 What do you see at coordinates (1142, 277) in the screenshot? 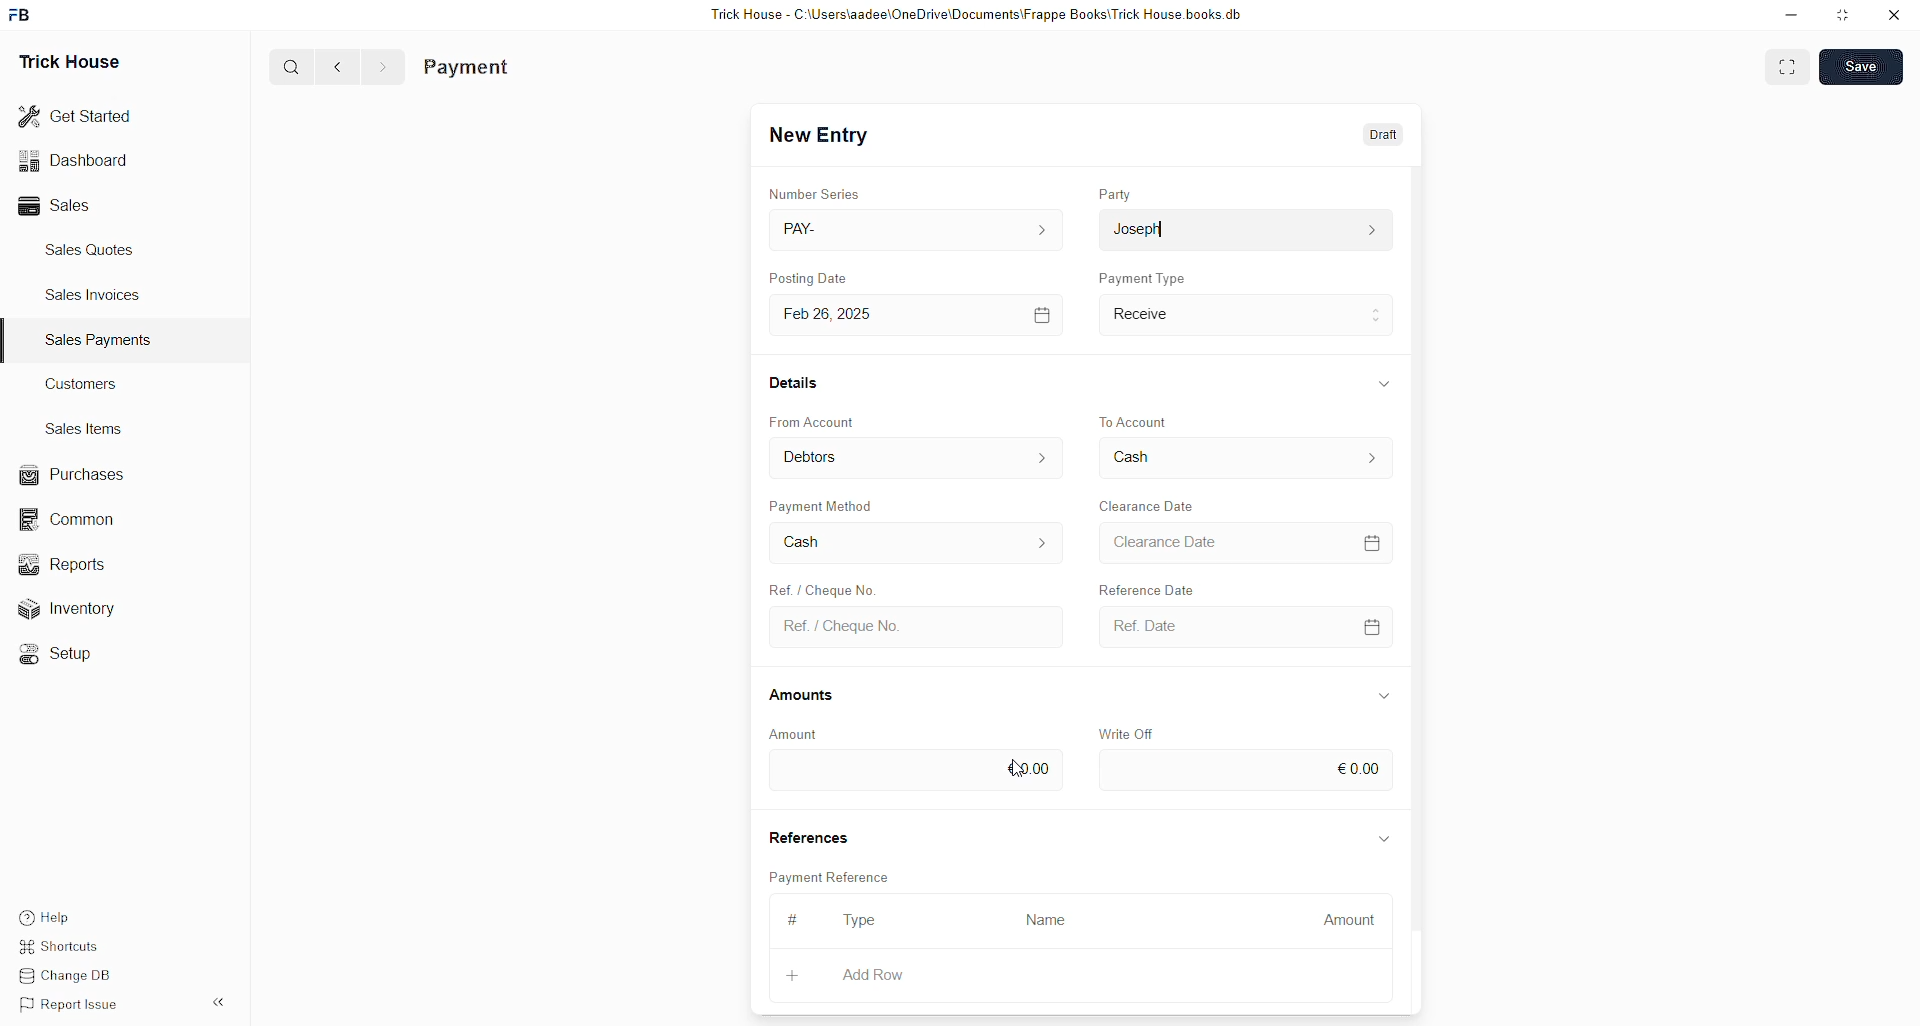
I see `Payment Type` at bounding box center [1142, 277].